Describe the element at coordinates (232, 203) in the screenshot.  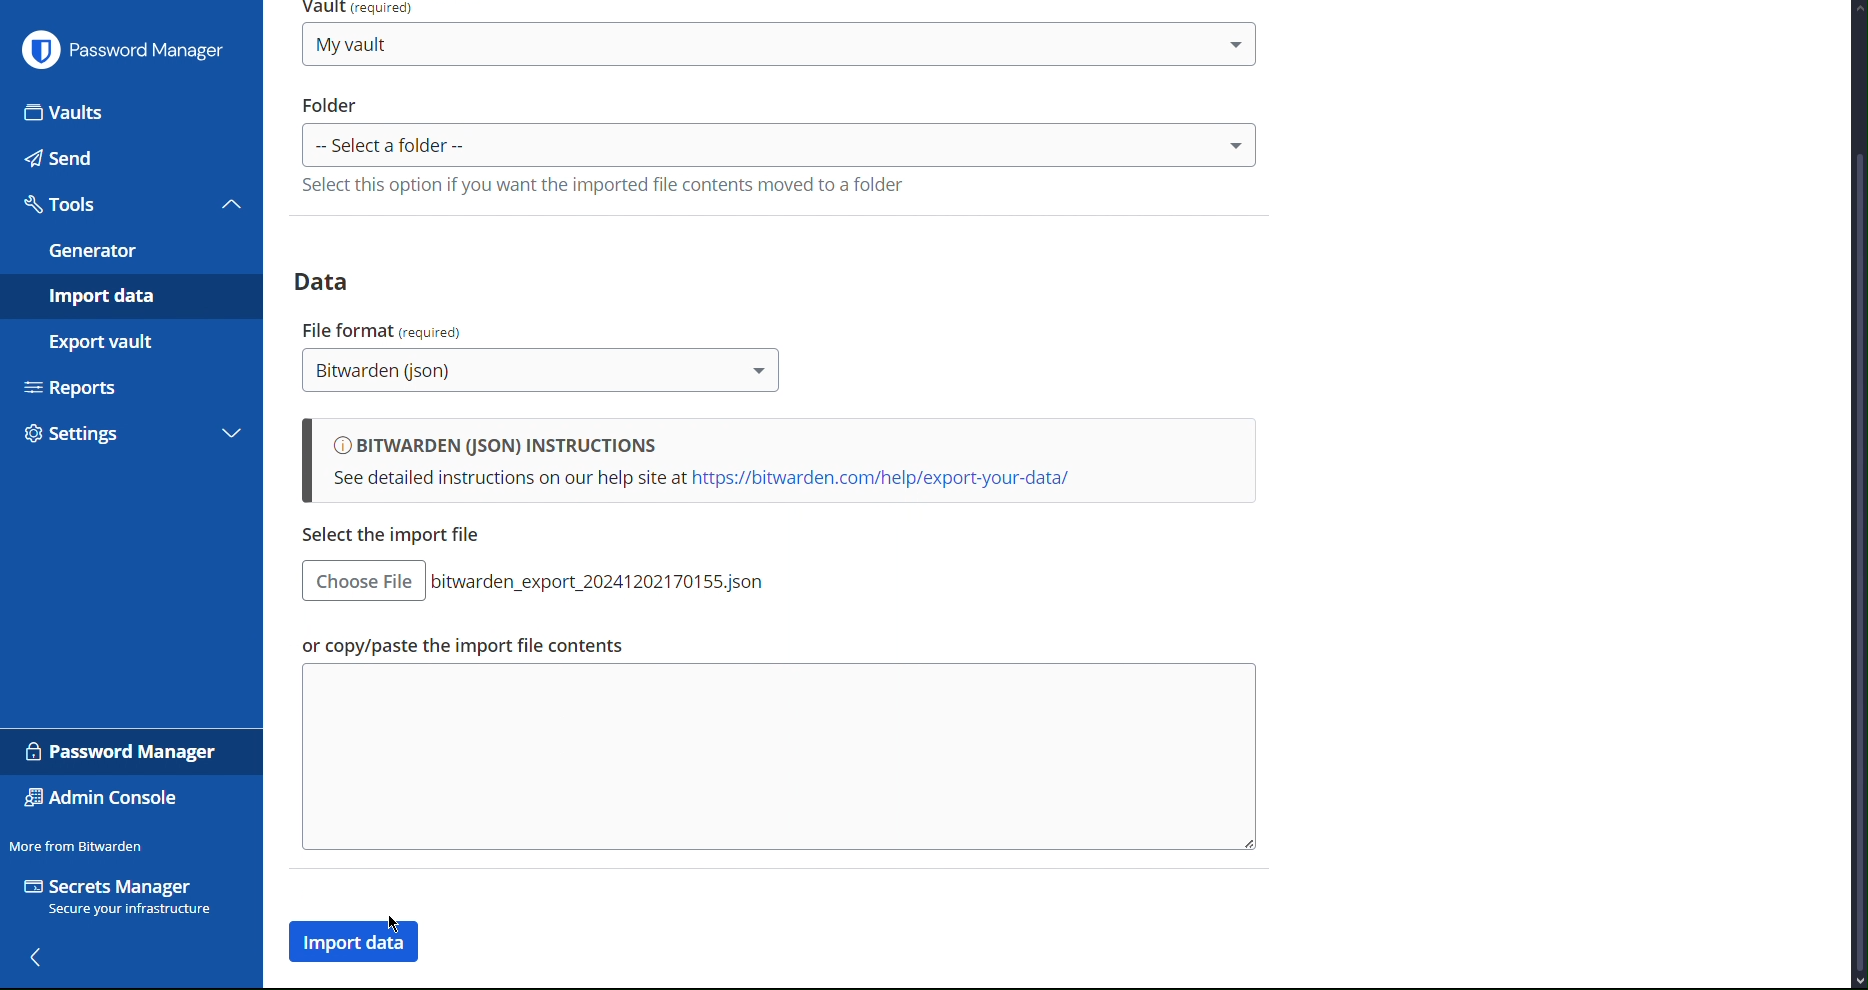
I see `collapse tools` at that location.